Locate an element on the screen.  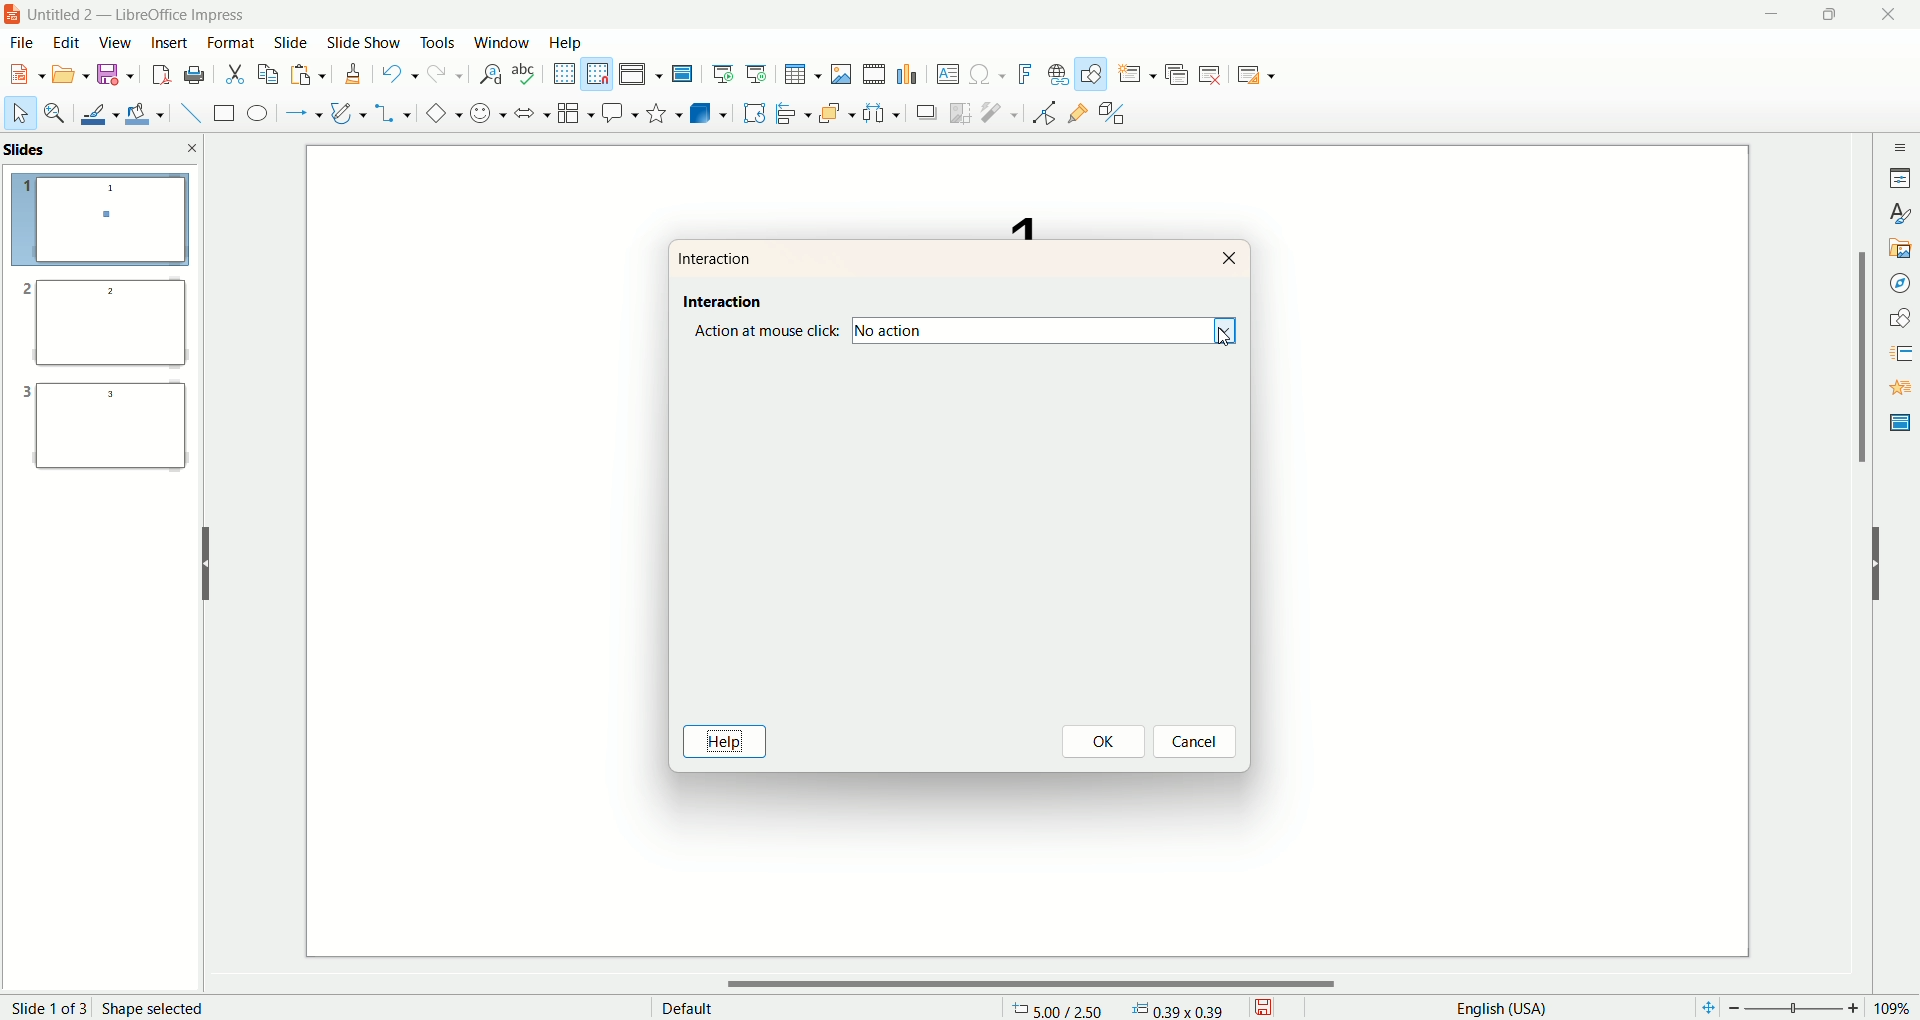
slide 3 is located at coordinates (106, 434).